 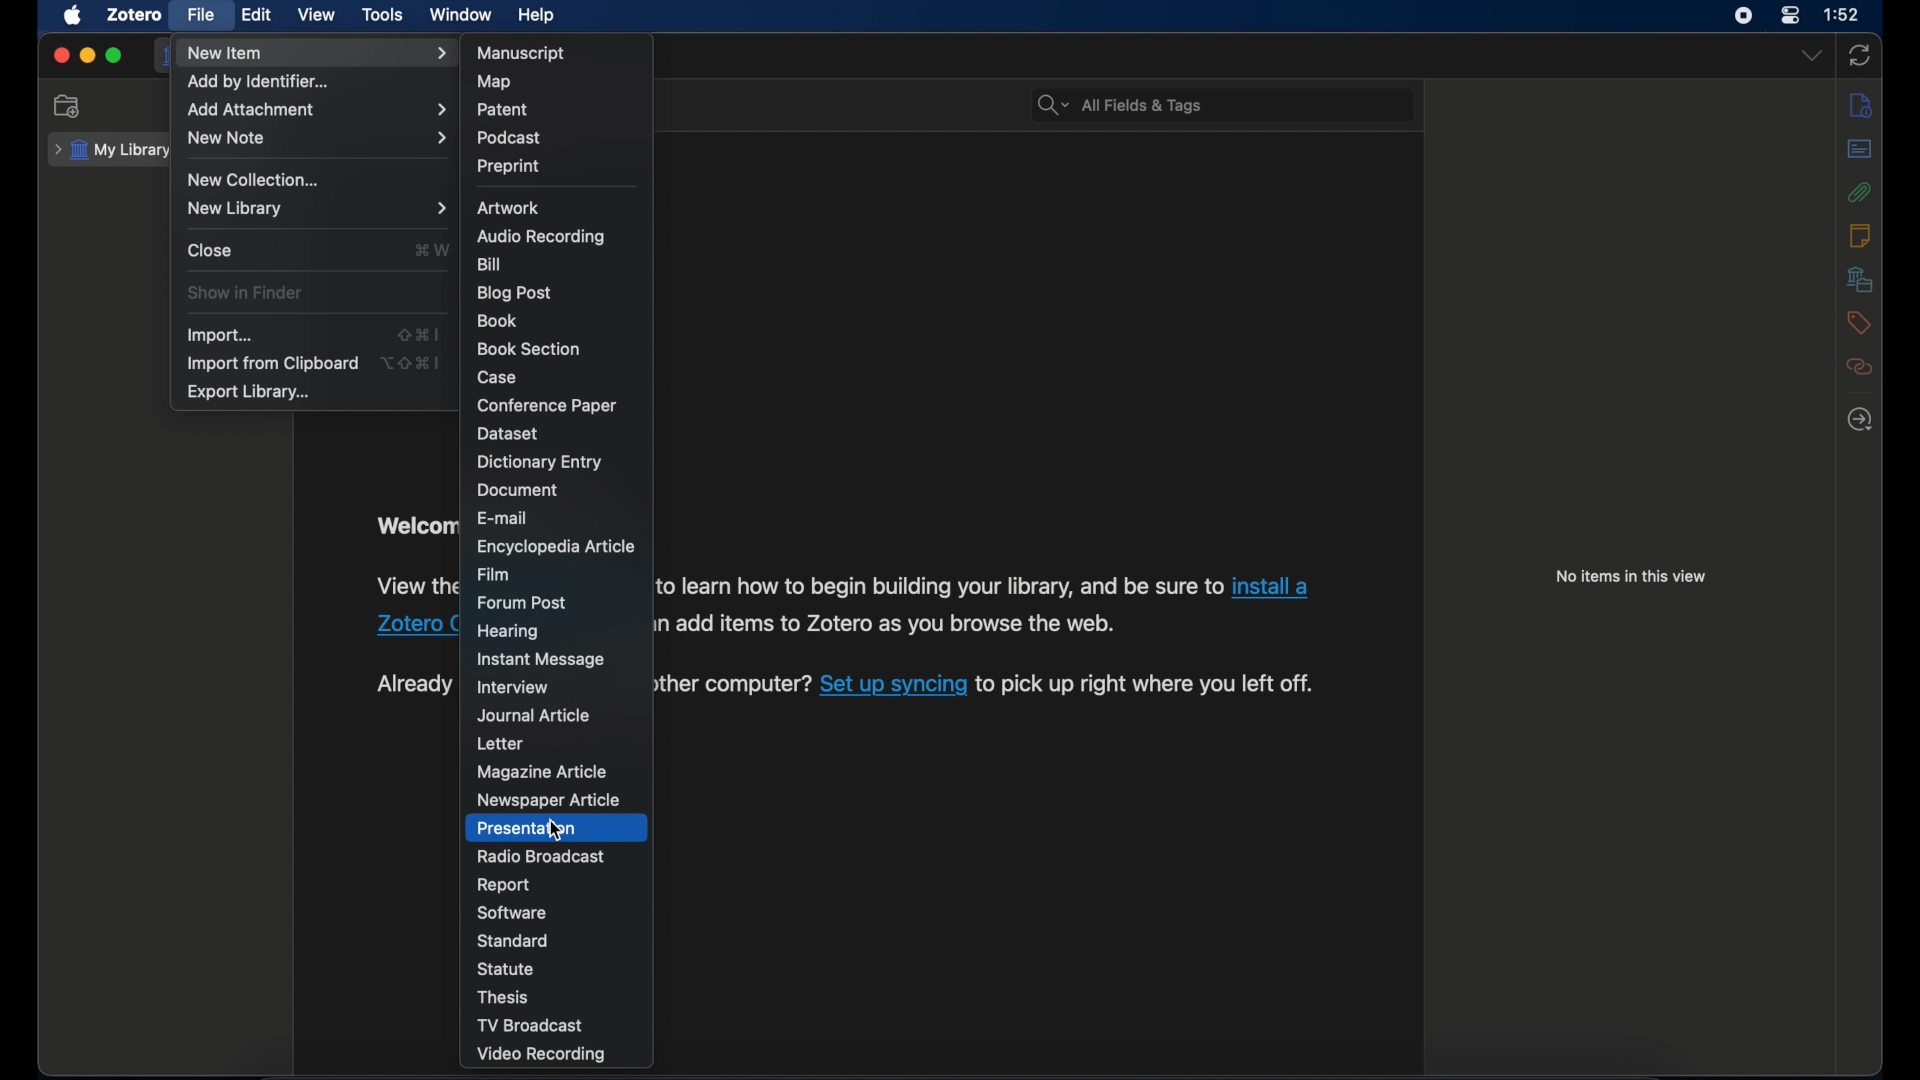 What do you see at coordinates (521, 52) in the screenshot?
I see `manuscript` at bounding box center [521, 52].